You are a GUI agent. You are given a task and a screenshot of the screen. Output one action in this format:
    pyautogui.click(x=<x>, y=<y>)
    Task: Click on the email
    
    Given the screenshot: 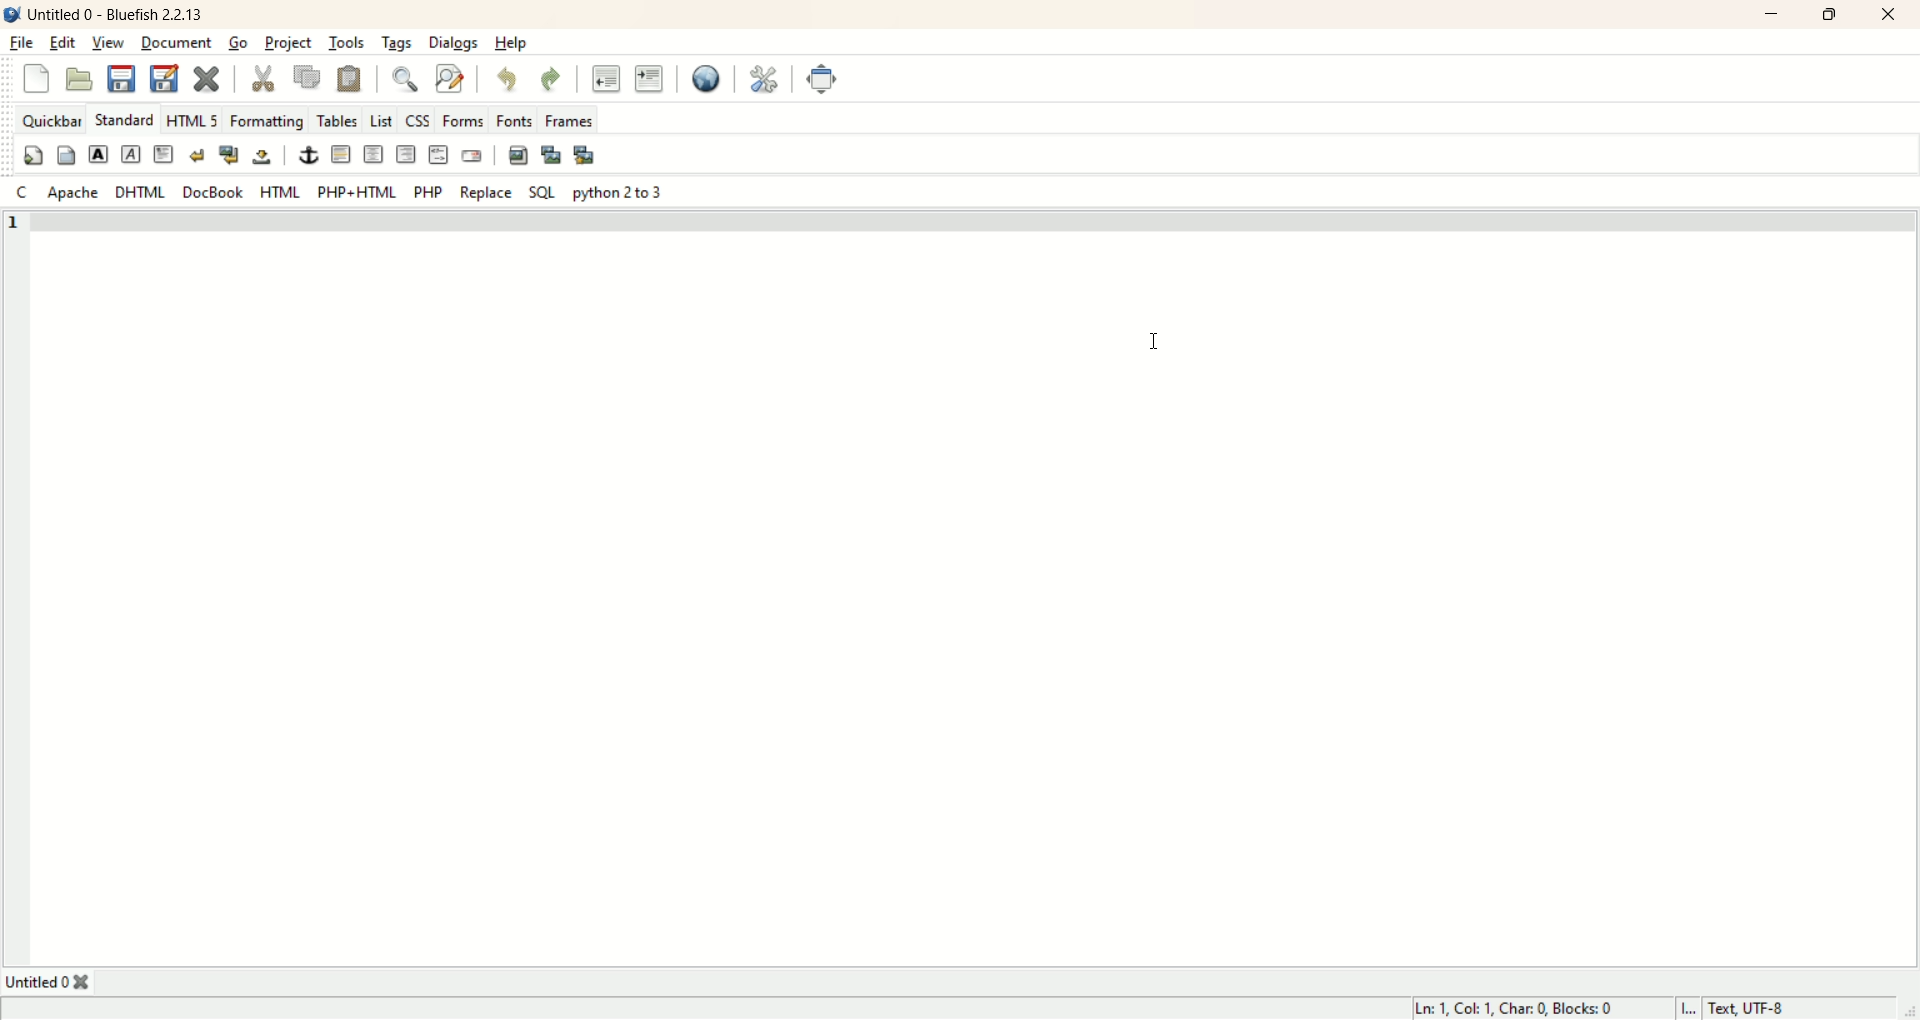 What is the action you would take?
    pyautogui.click(x=470, y=155)
    